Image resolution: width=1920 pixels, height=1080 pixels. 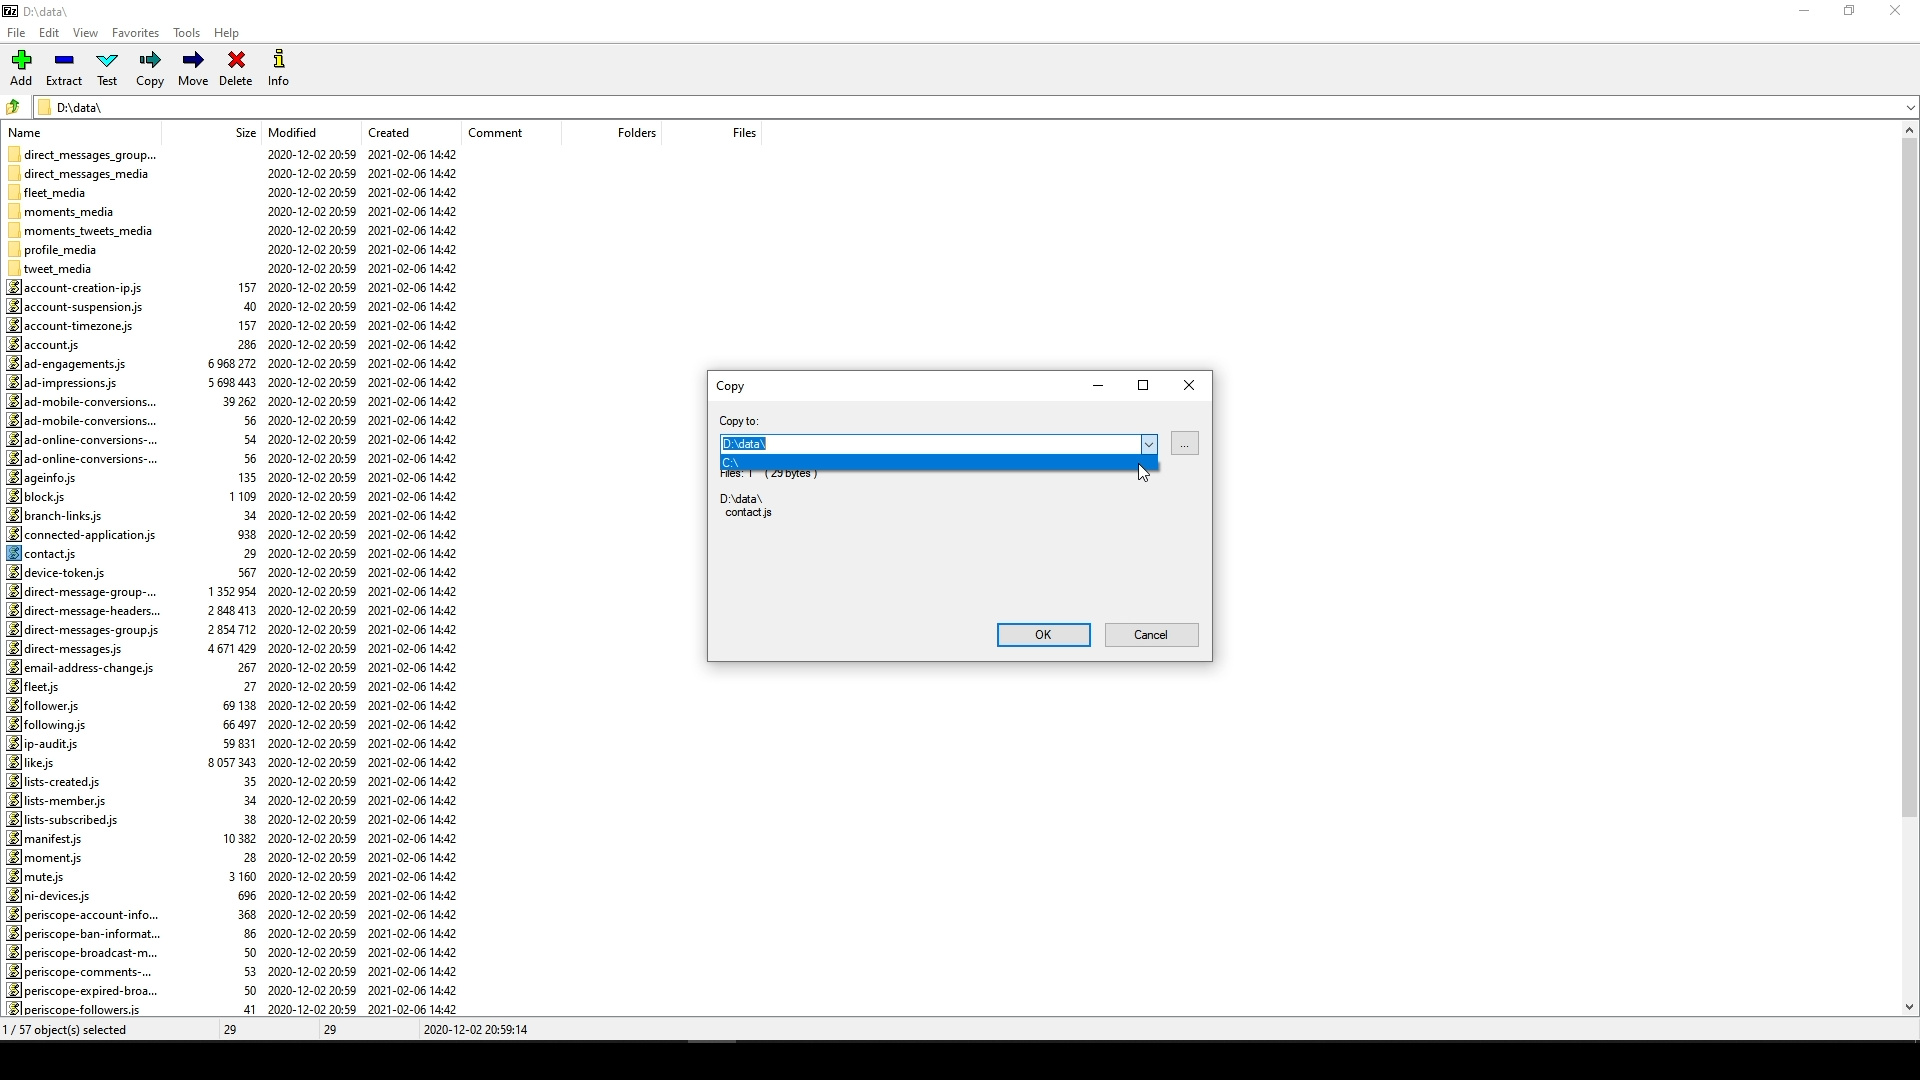 I want to click on email-address-change.js, so click(x=82, y=668).